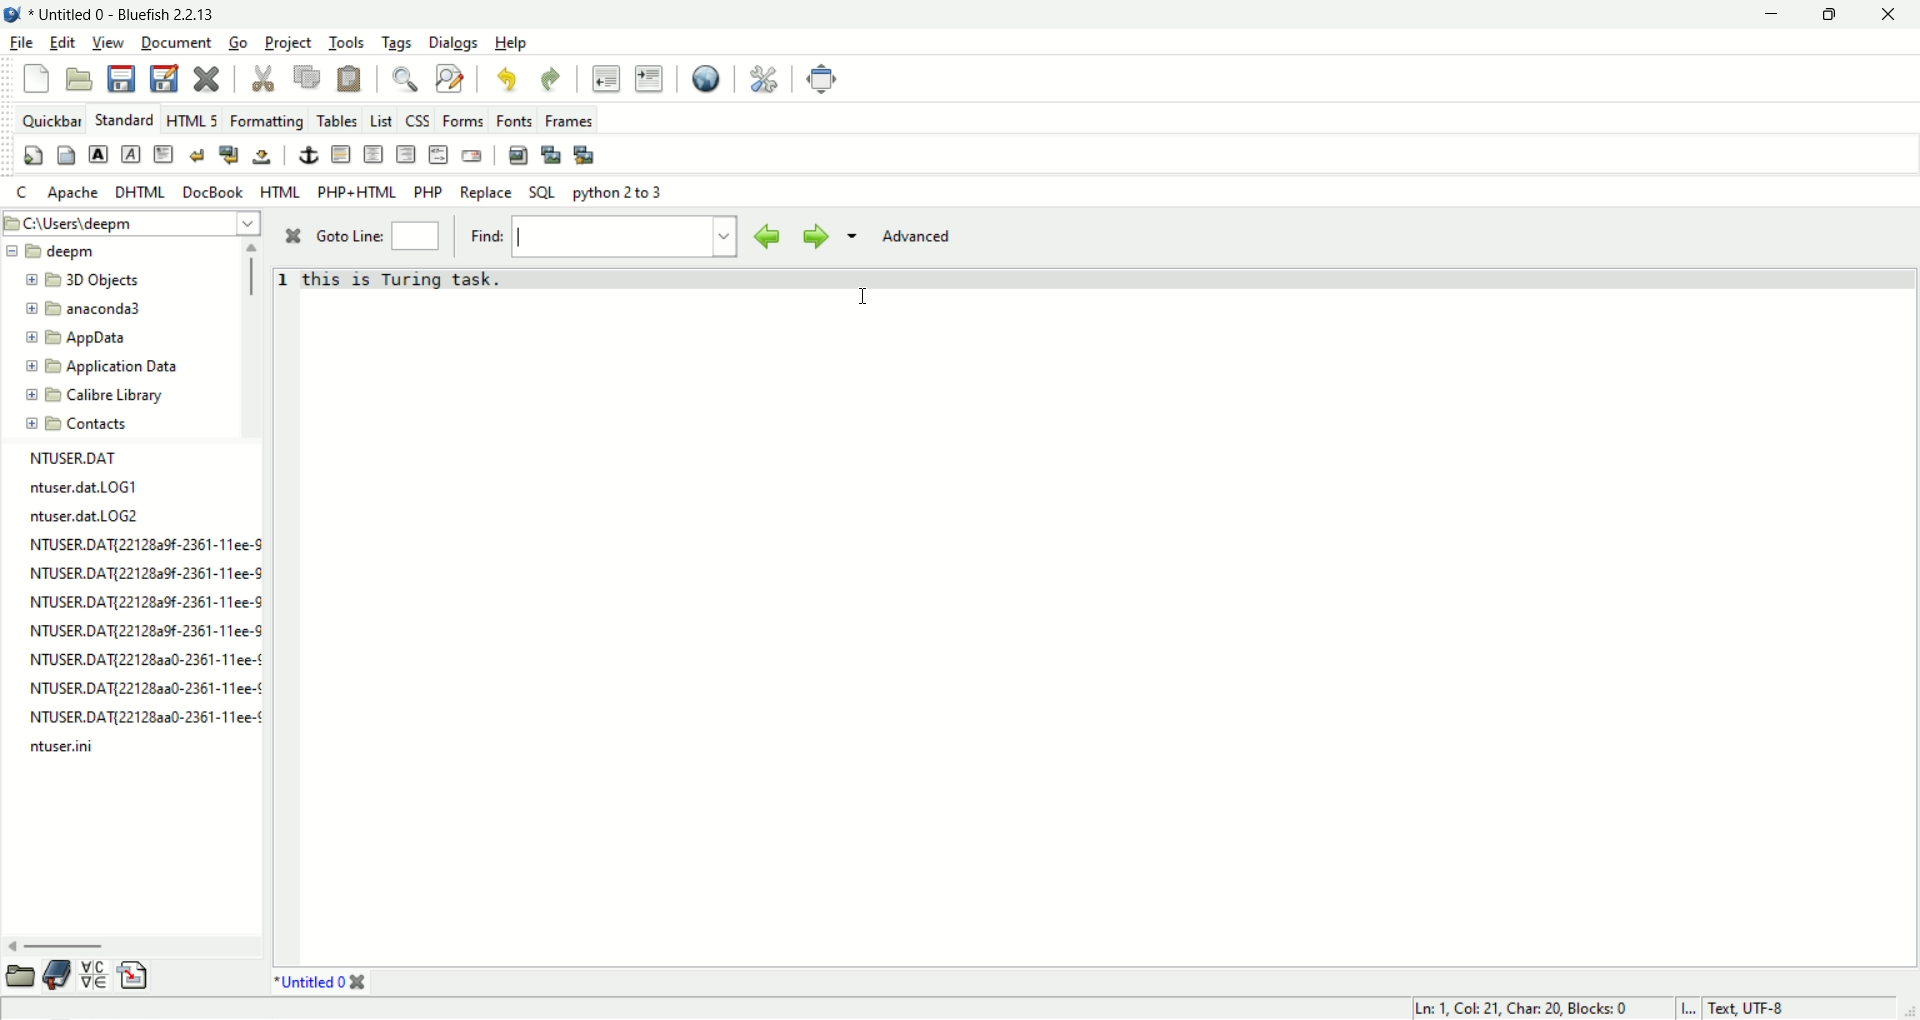 The image size is (1920, 1020). What do you see at coordinates (197, 155) in the screenshot?
I see `break` at bounding box center [197, 155].